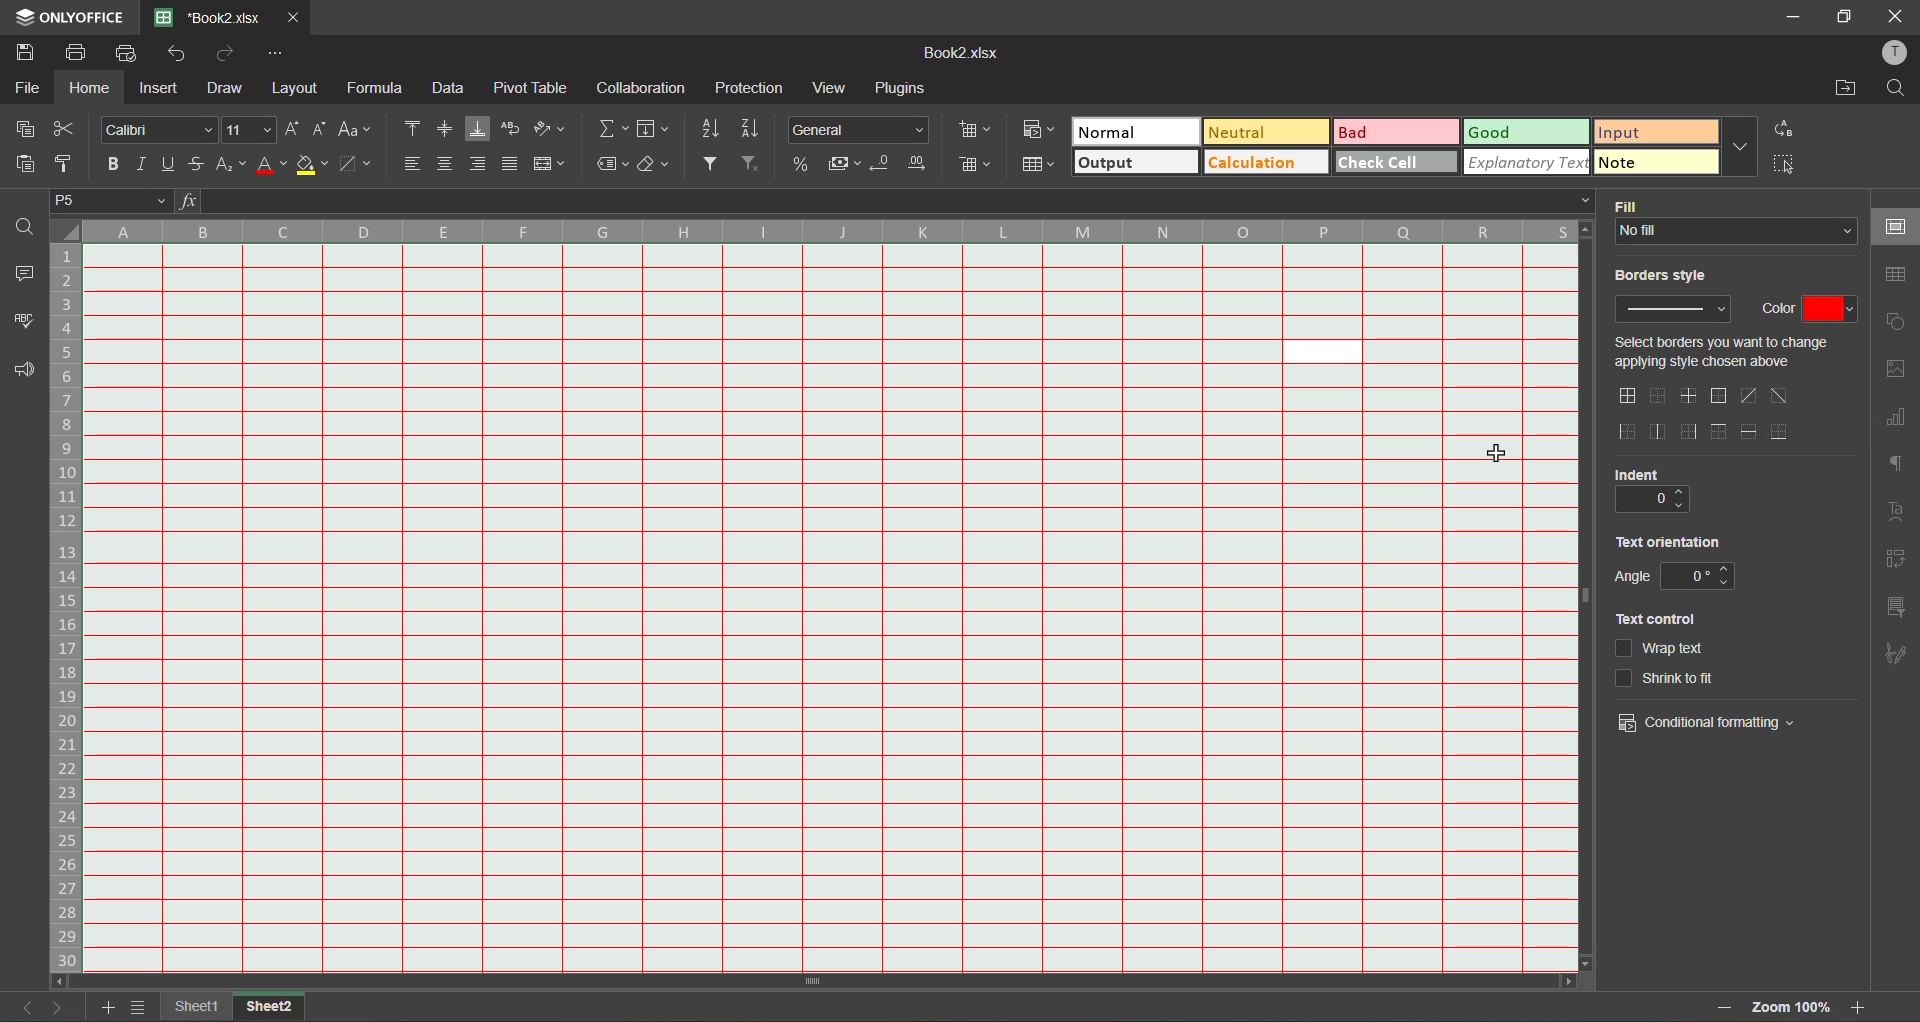  I want to click on align left, so click(409, 168).